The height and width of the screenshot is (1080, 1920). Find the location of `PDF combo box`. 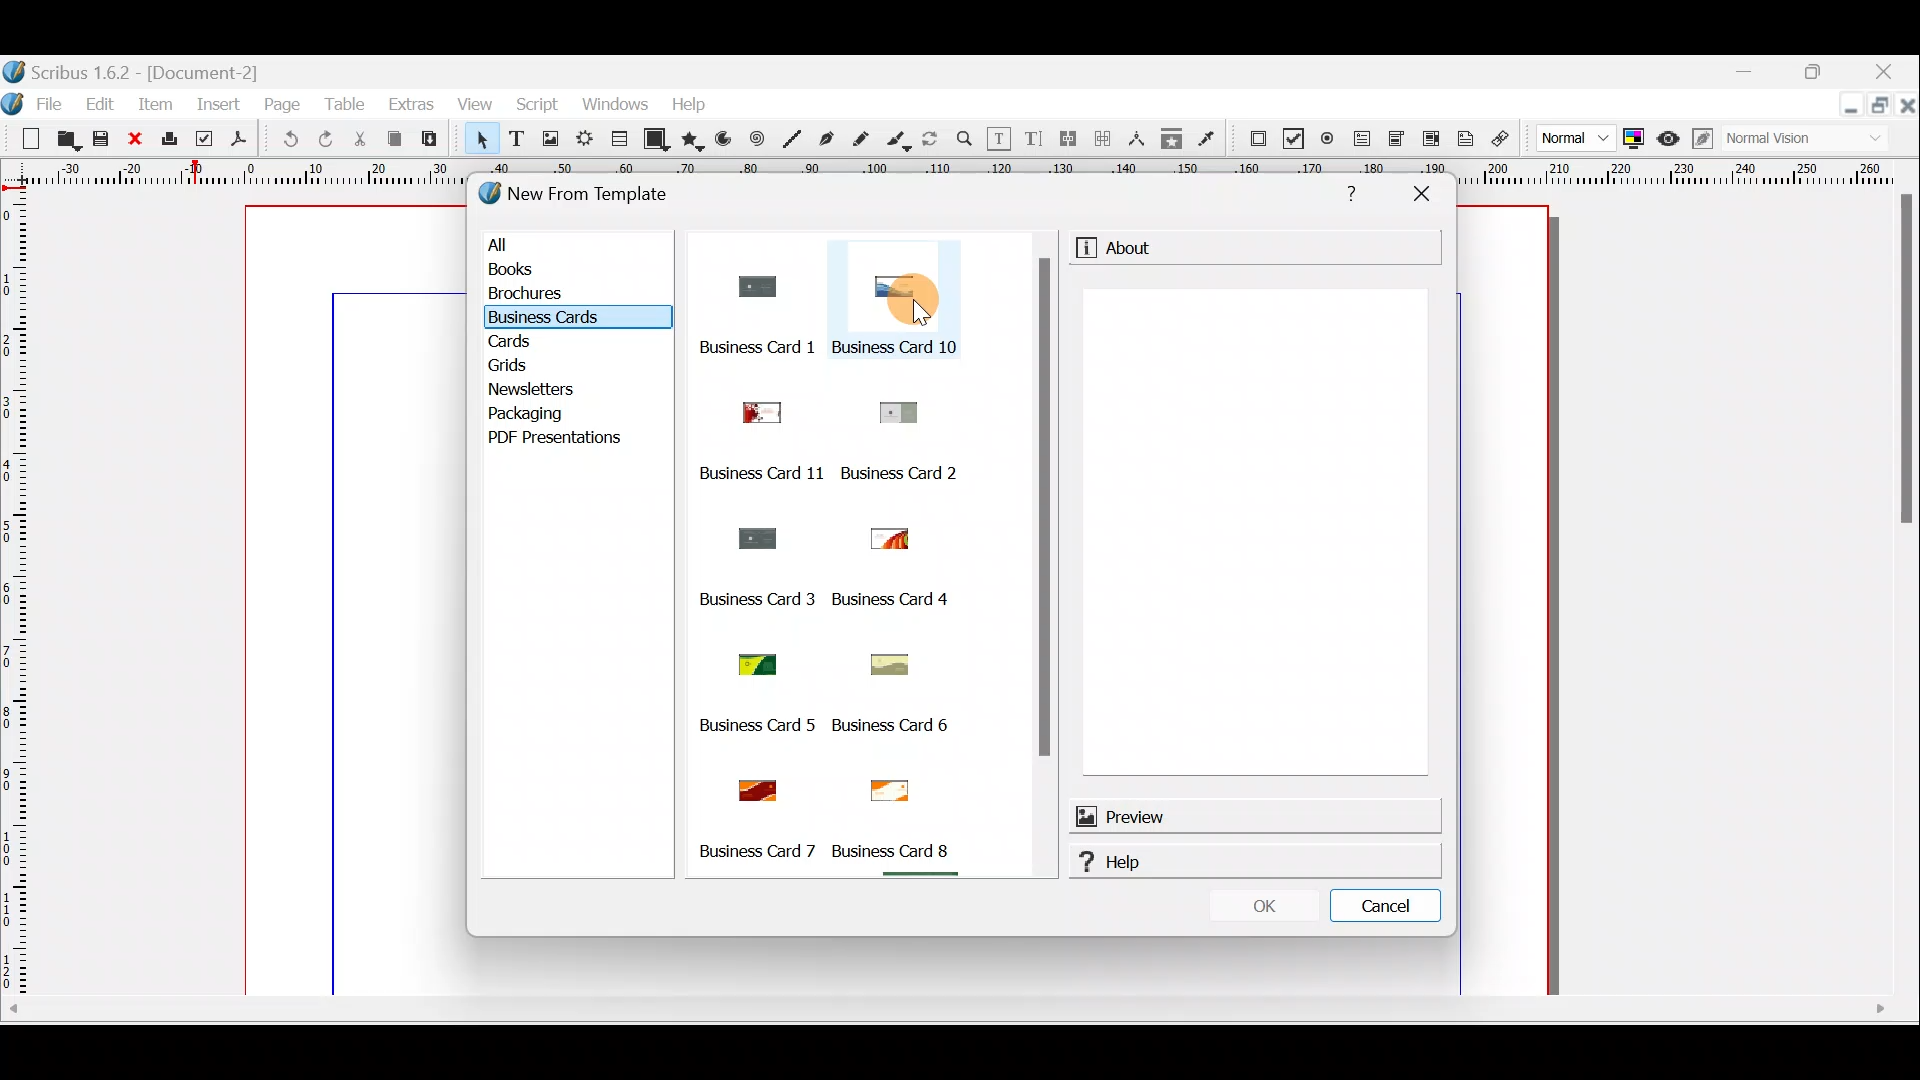

PDF combo box is located at coordinates (1394, 139).